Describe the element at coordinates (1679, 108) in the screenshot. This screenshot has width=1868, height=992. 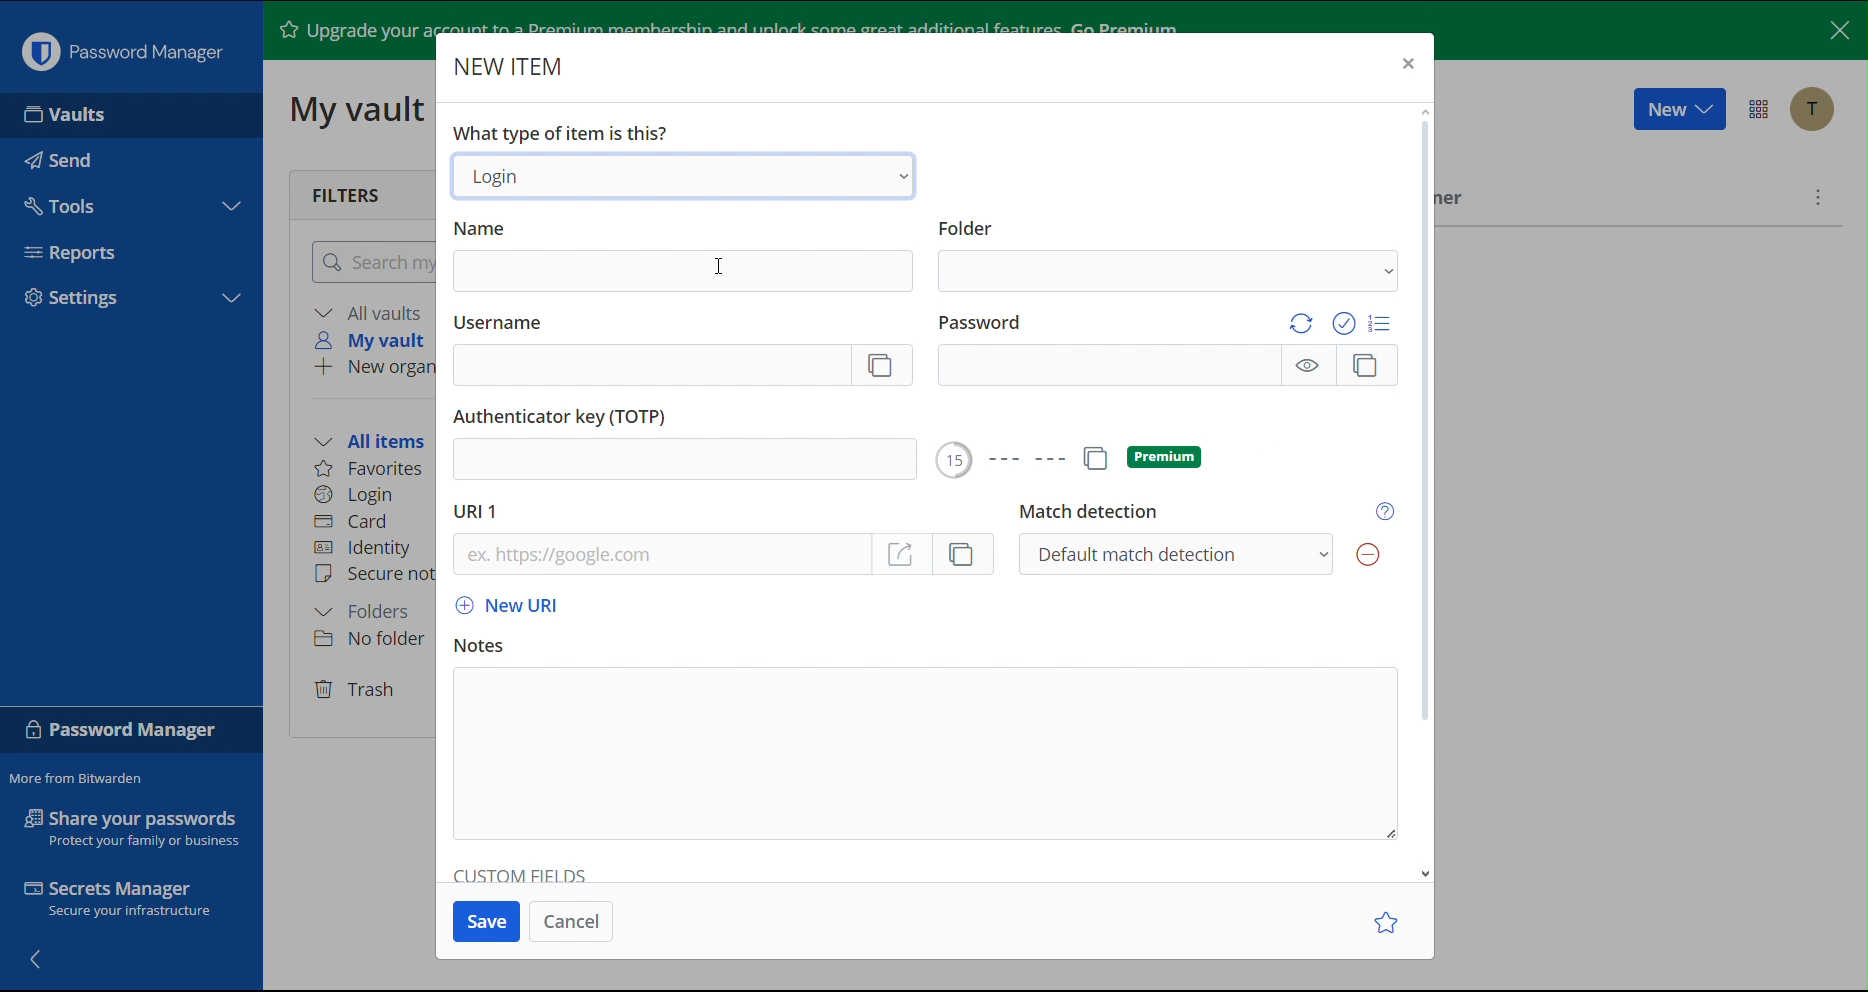
I see `New` at that location.